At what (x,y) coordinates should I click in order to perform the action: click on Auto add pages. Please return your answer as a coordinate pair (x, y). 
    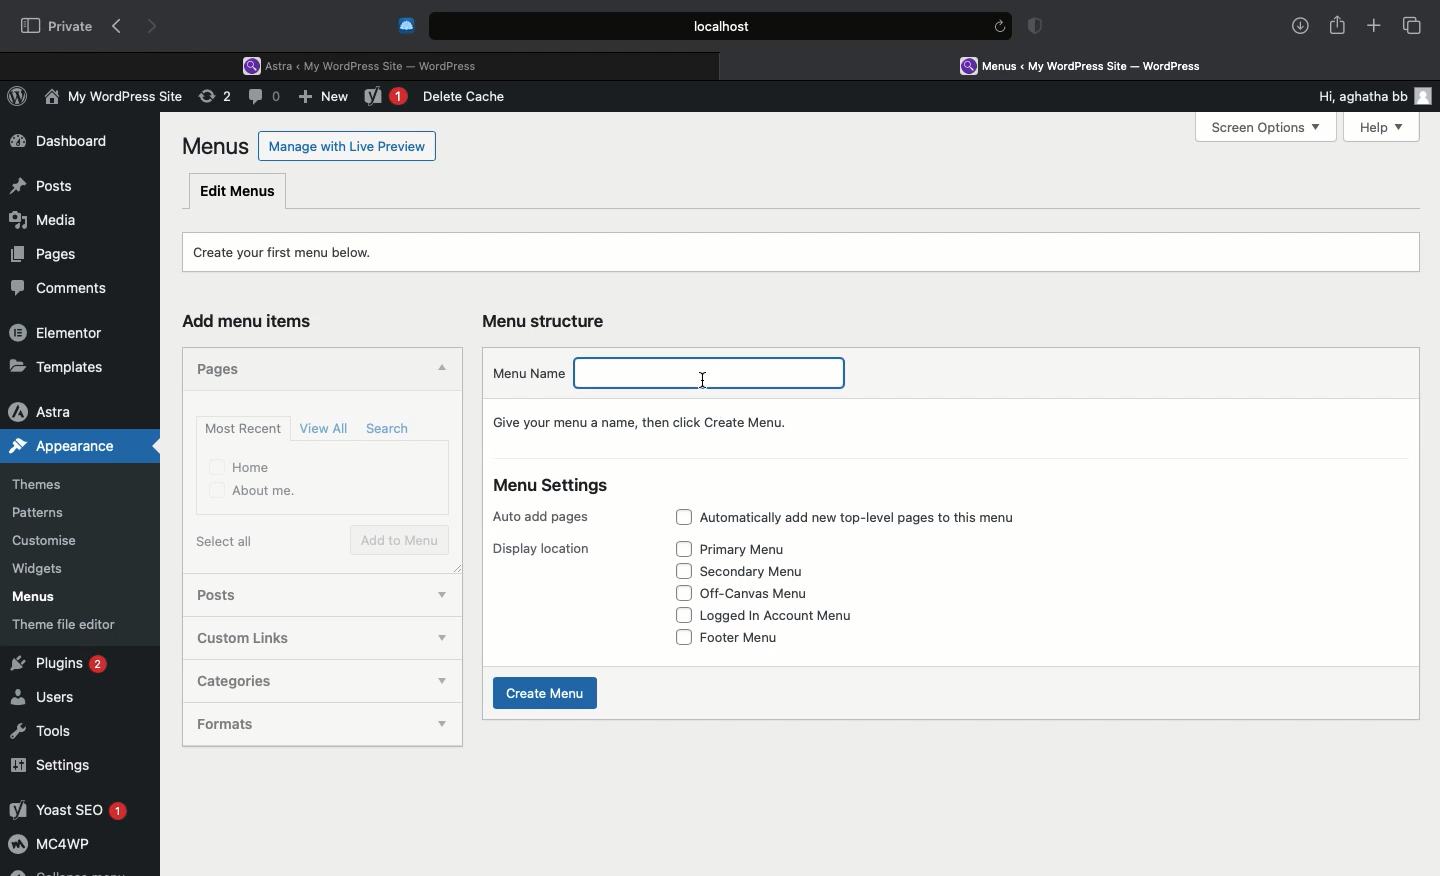
    Looking at the image, I should click on (545, 517).